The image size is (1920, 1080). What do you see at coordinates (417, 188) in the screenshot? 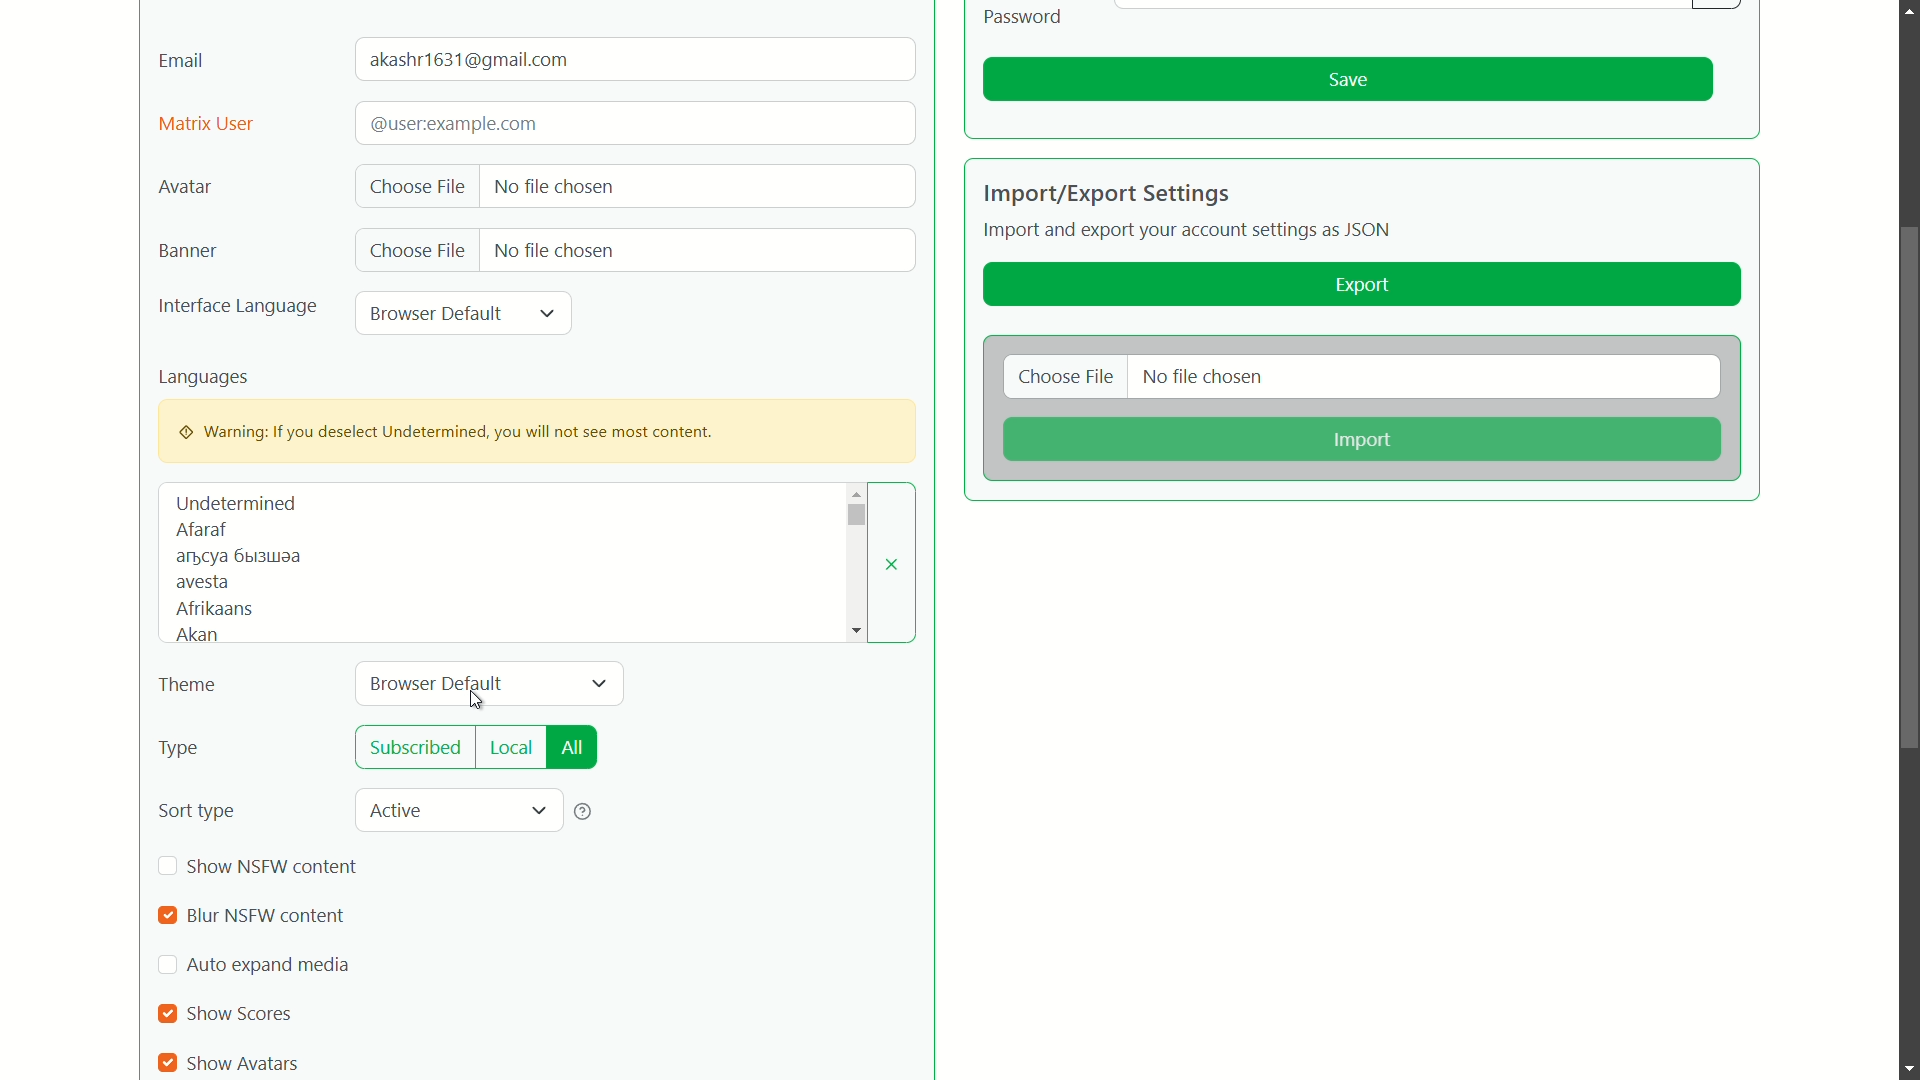
I see `choose file` at bounding box center [417, 188].